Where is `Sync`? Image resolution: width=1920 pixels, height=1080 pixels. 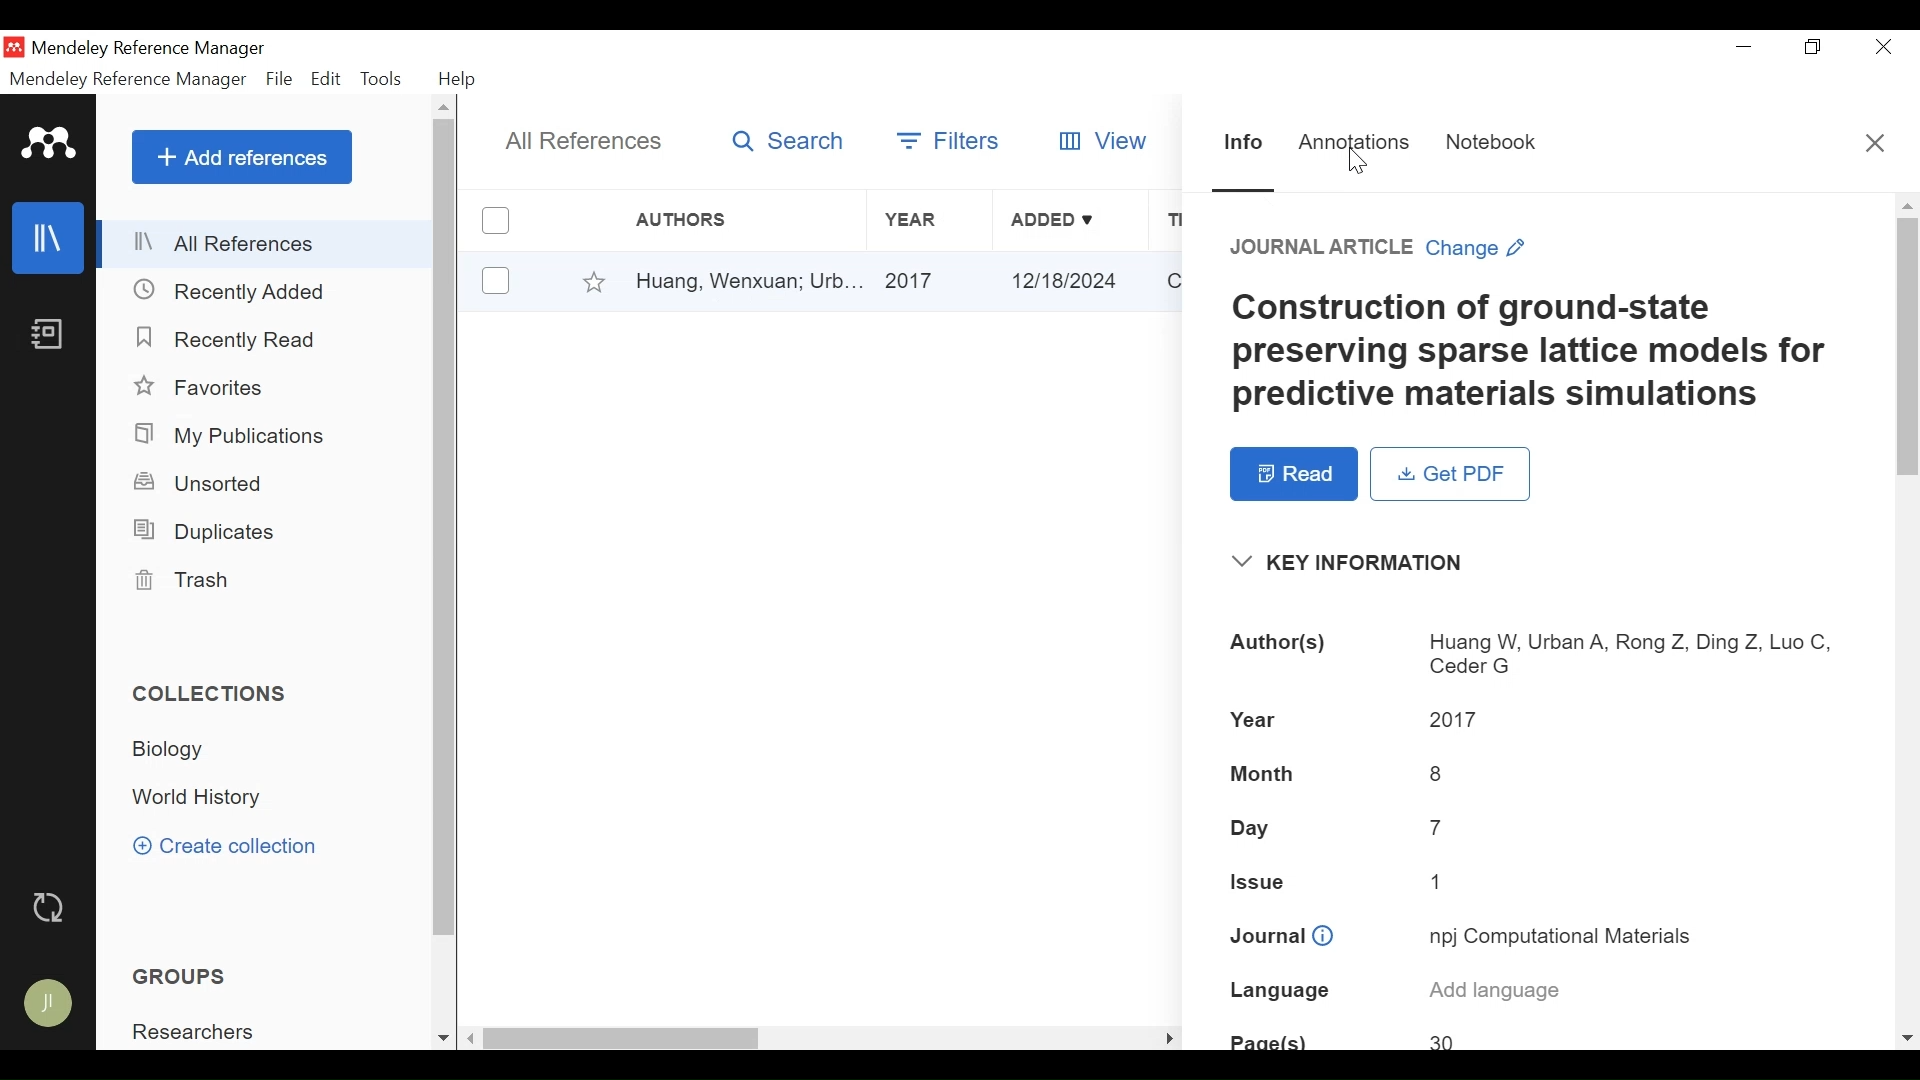 Sync is located at coordinates (55, 907).